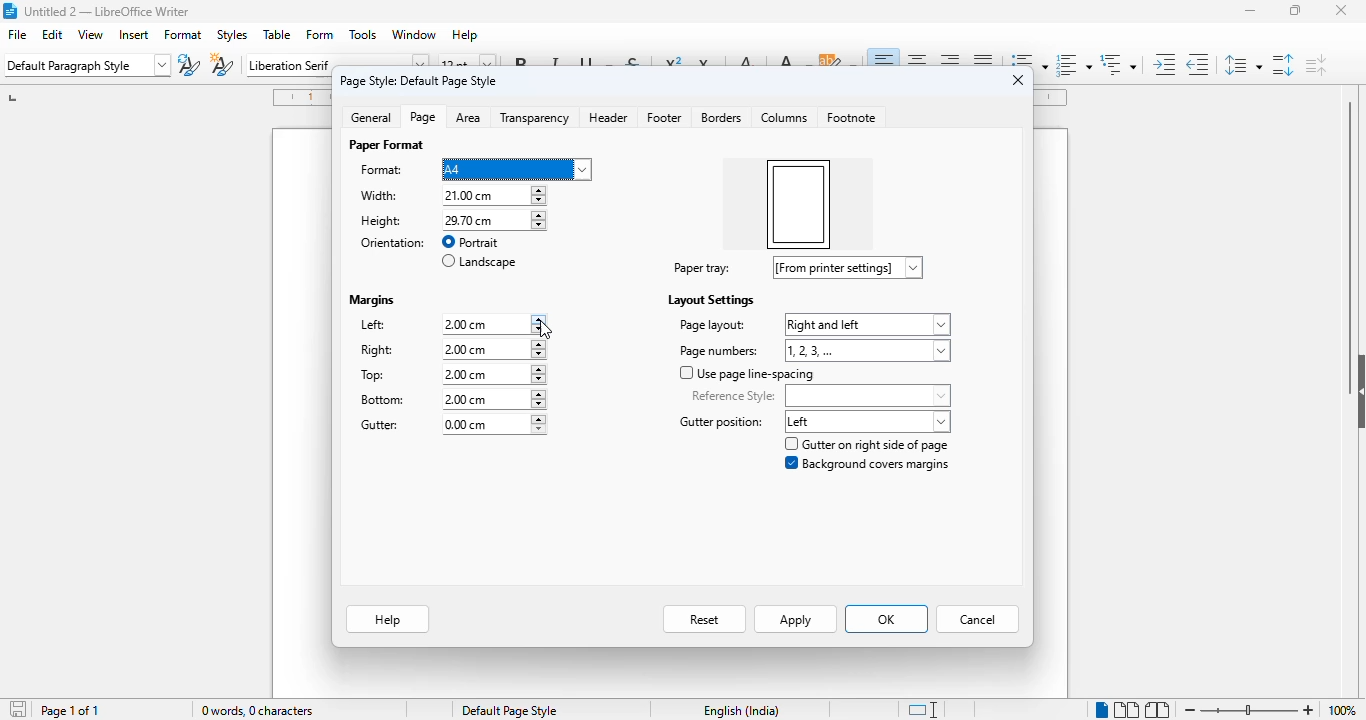 The height and width of the screenshot is (720, 1366). What do you see at coordinates (701, 266) in the screenshot?
I see `paper tray` at bounding box center [701, 266].